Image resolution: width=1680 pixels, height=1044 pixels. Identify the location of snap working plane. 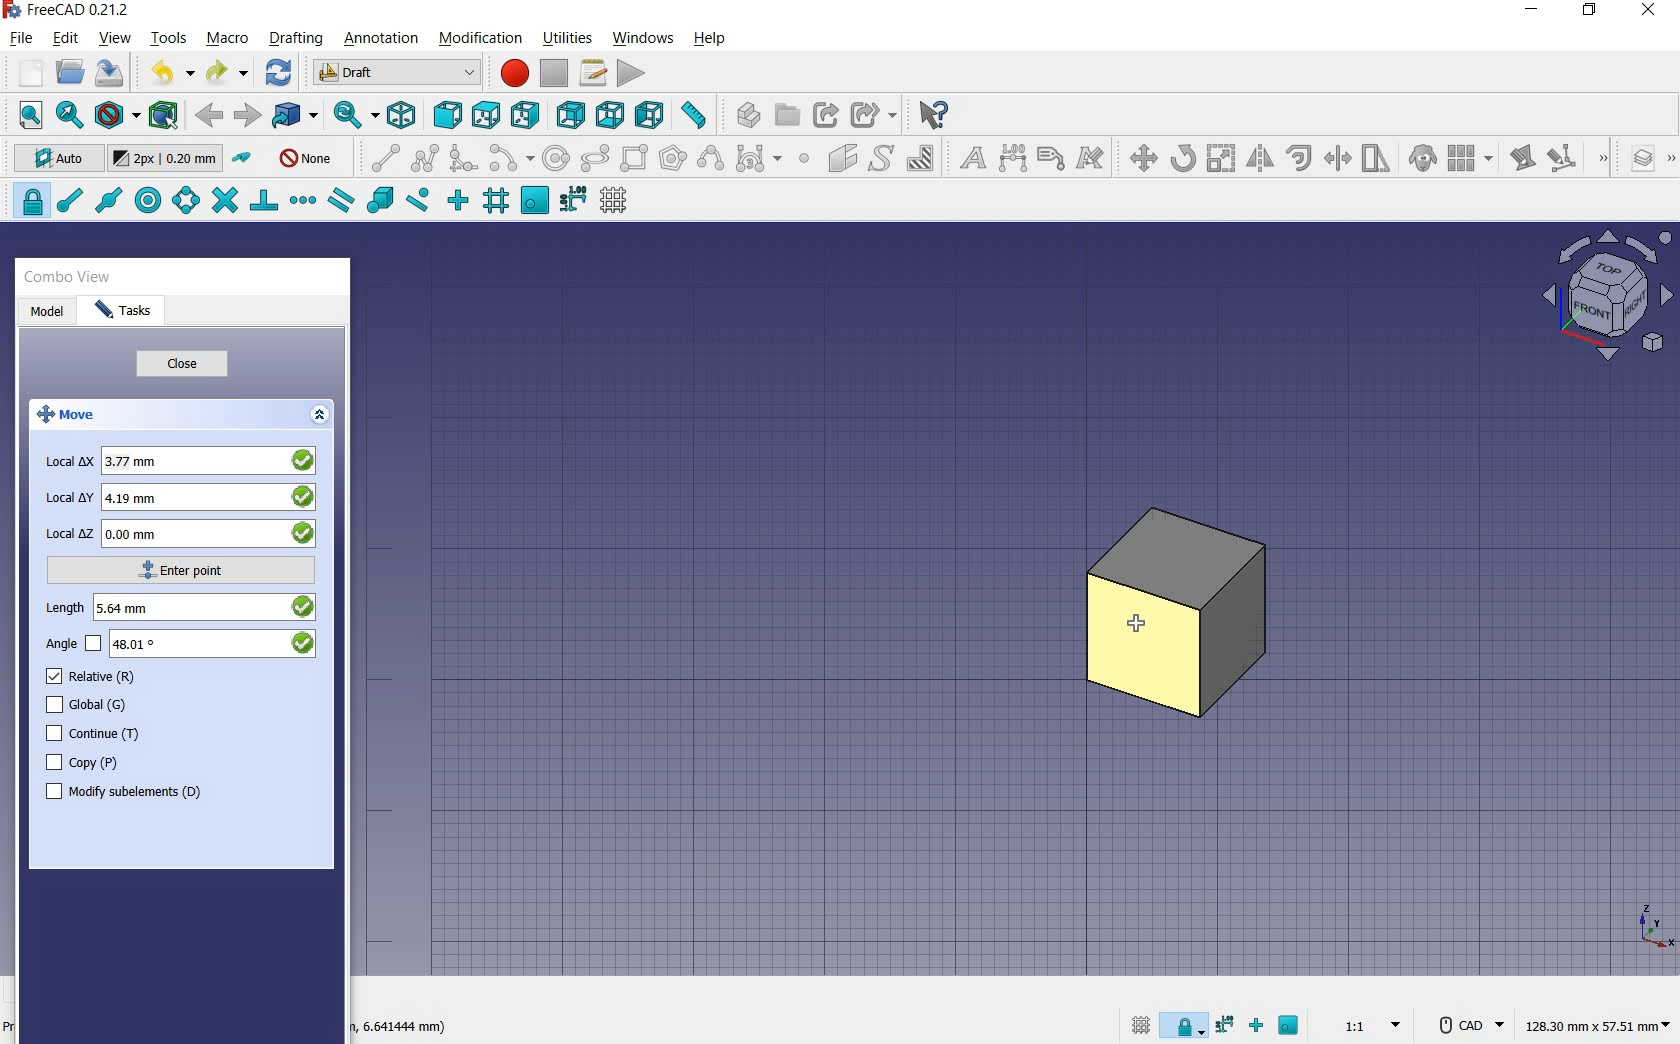
(1290, 1026).